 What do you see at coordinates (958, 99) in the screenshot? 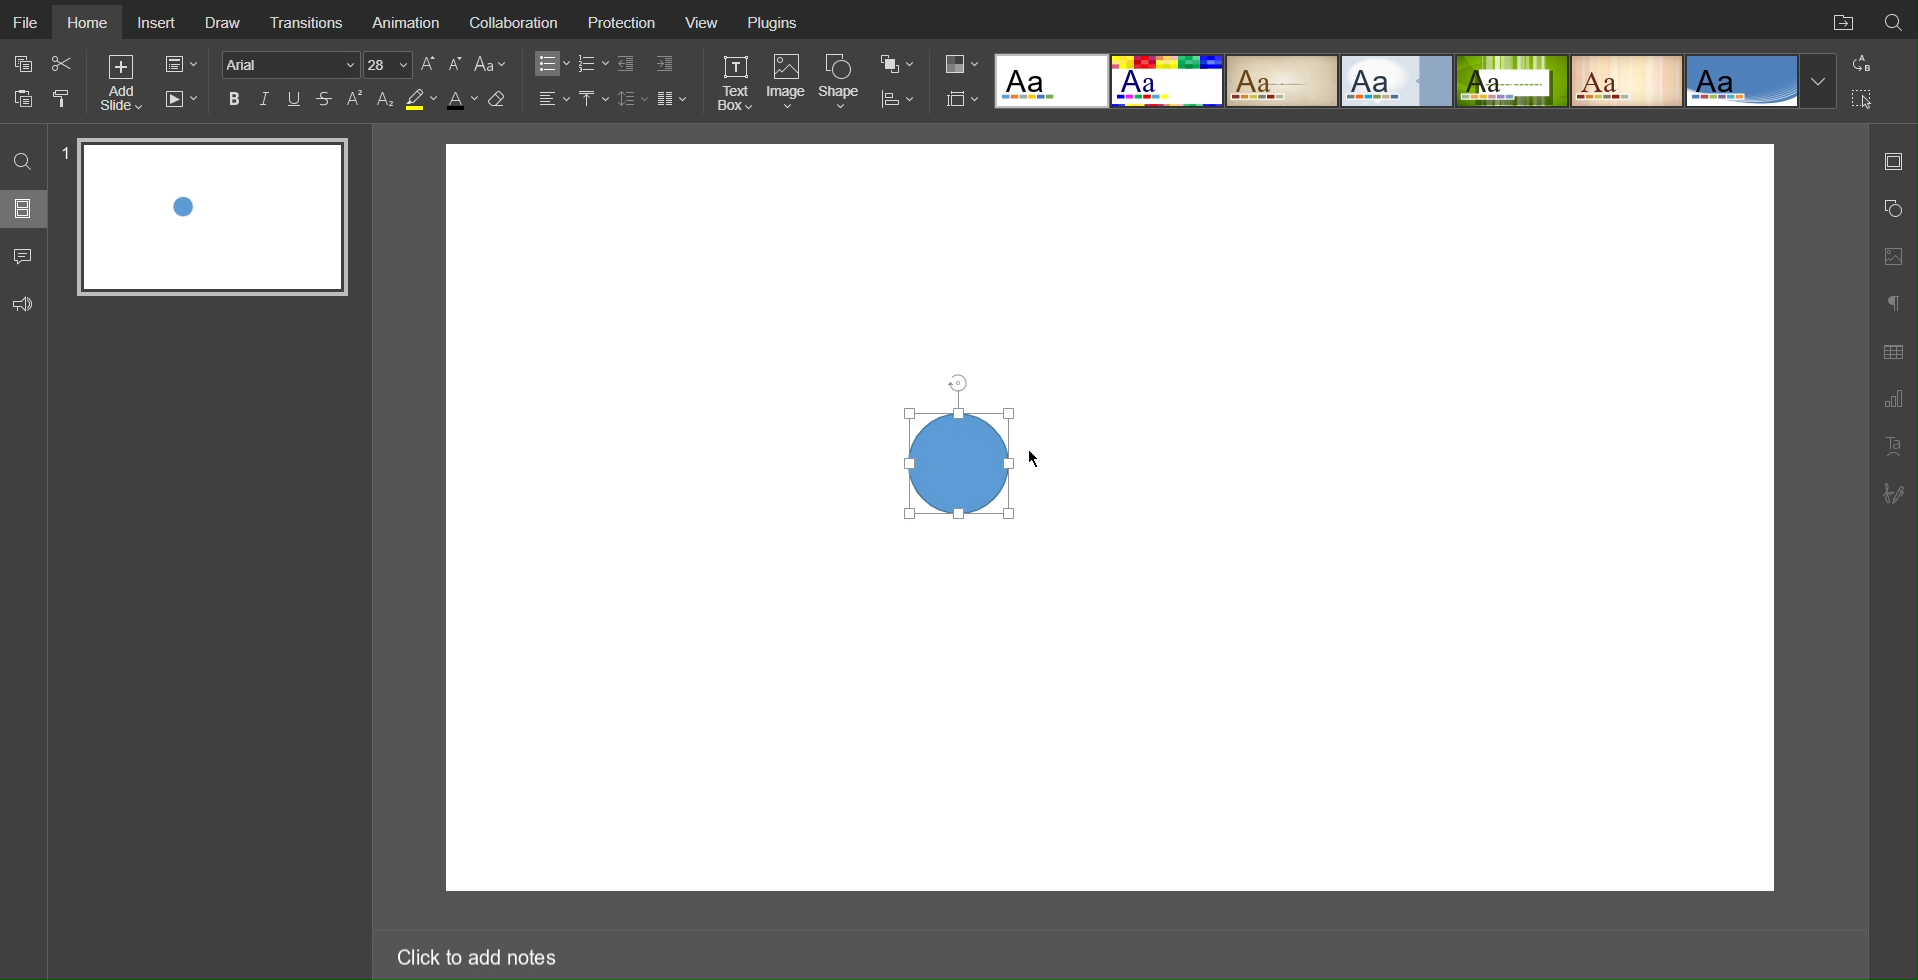
I see `Slide Settings` at bounding box center [958, 99].